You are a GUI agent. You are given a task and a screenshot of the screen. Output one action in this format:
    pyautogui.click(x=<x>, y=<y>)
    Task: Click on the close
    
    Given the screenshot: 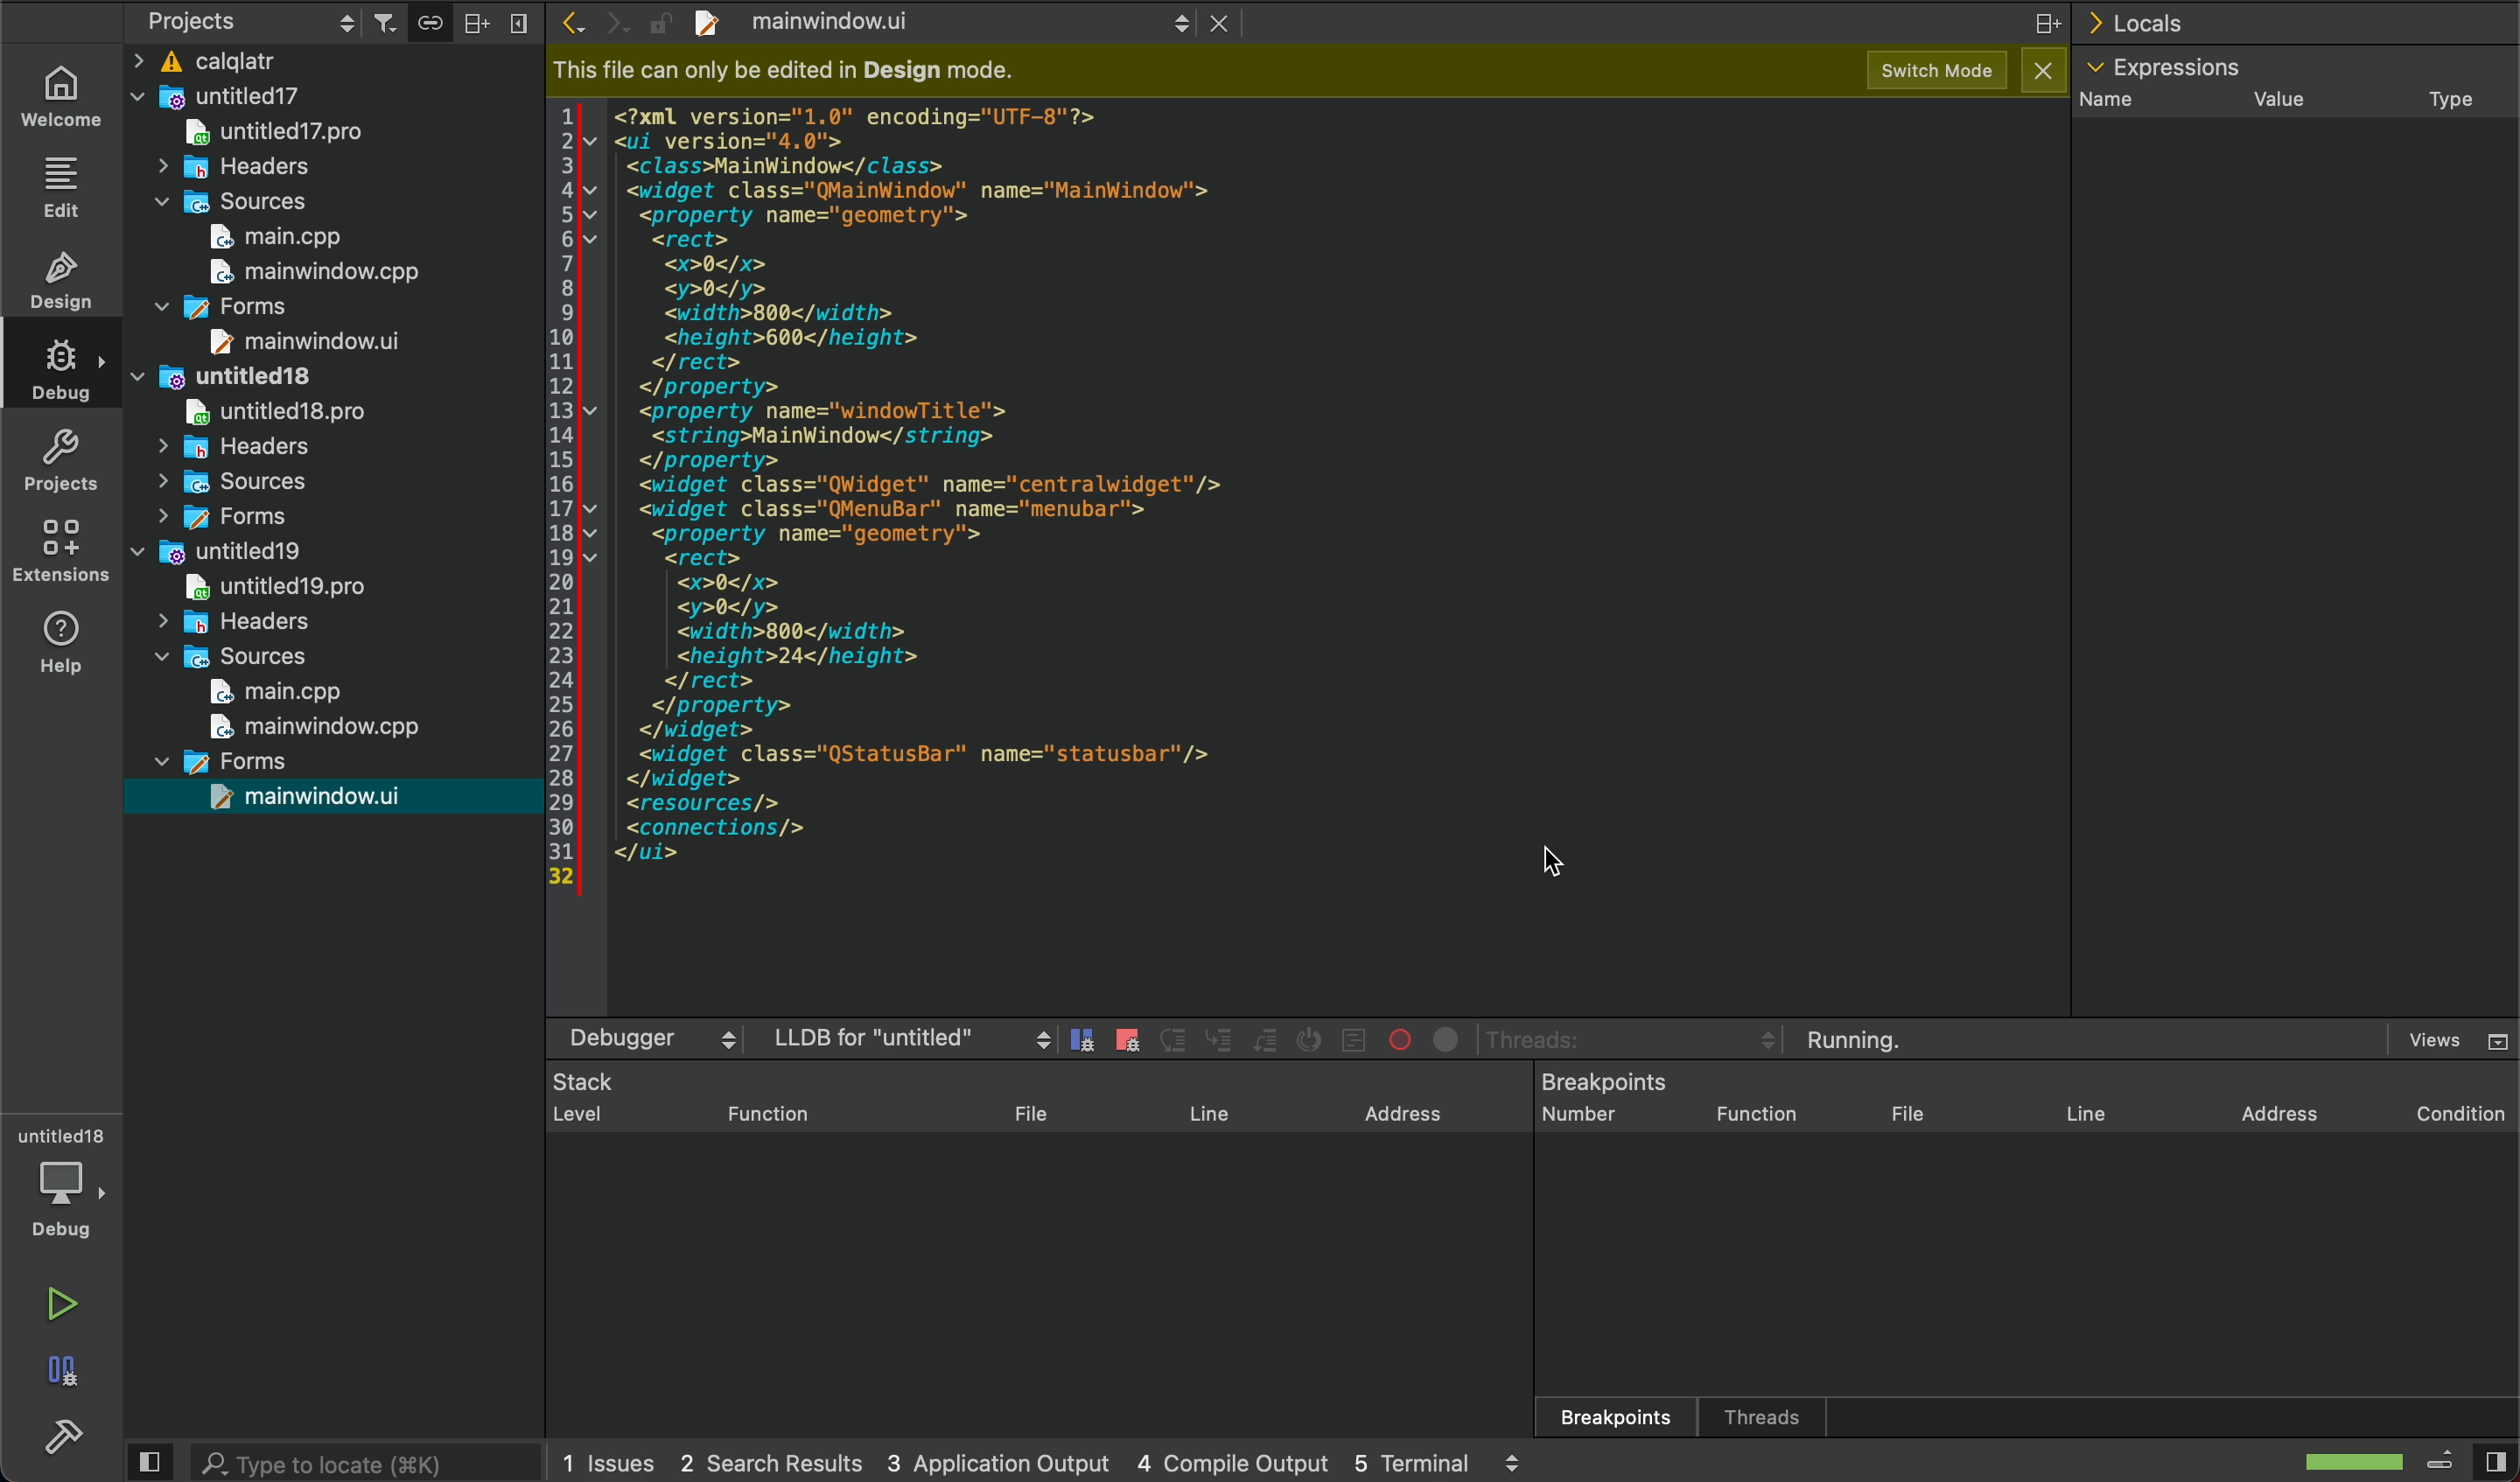 What is the action you would take?
    pyautogui.click(x=2035, y=73)
    